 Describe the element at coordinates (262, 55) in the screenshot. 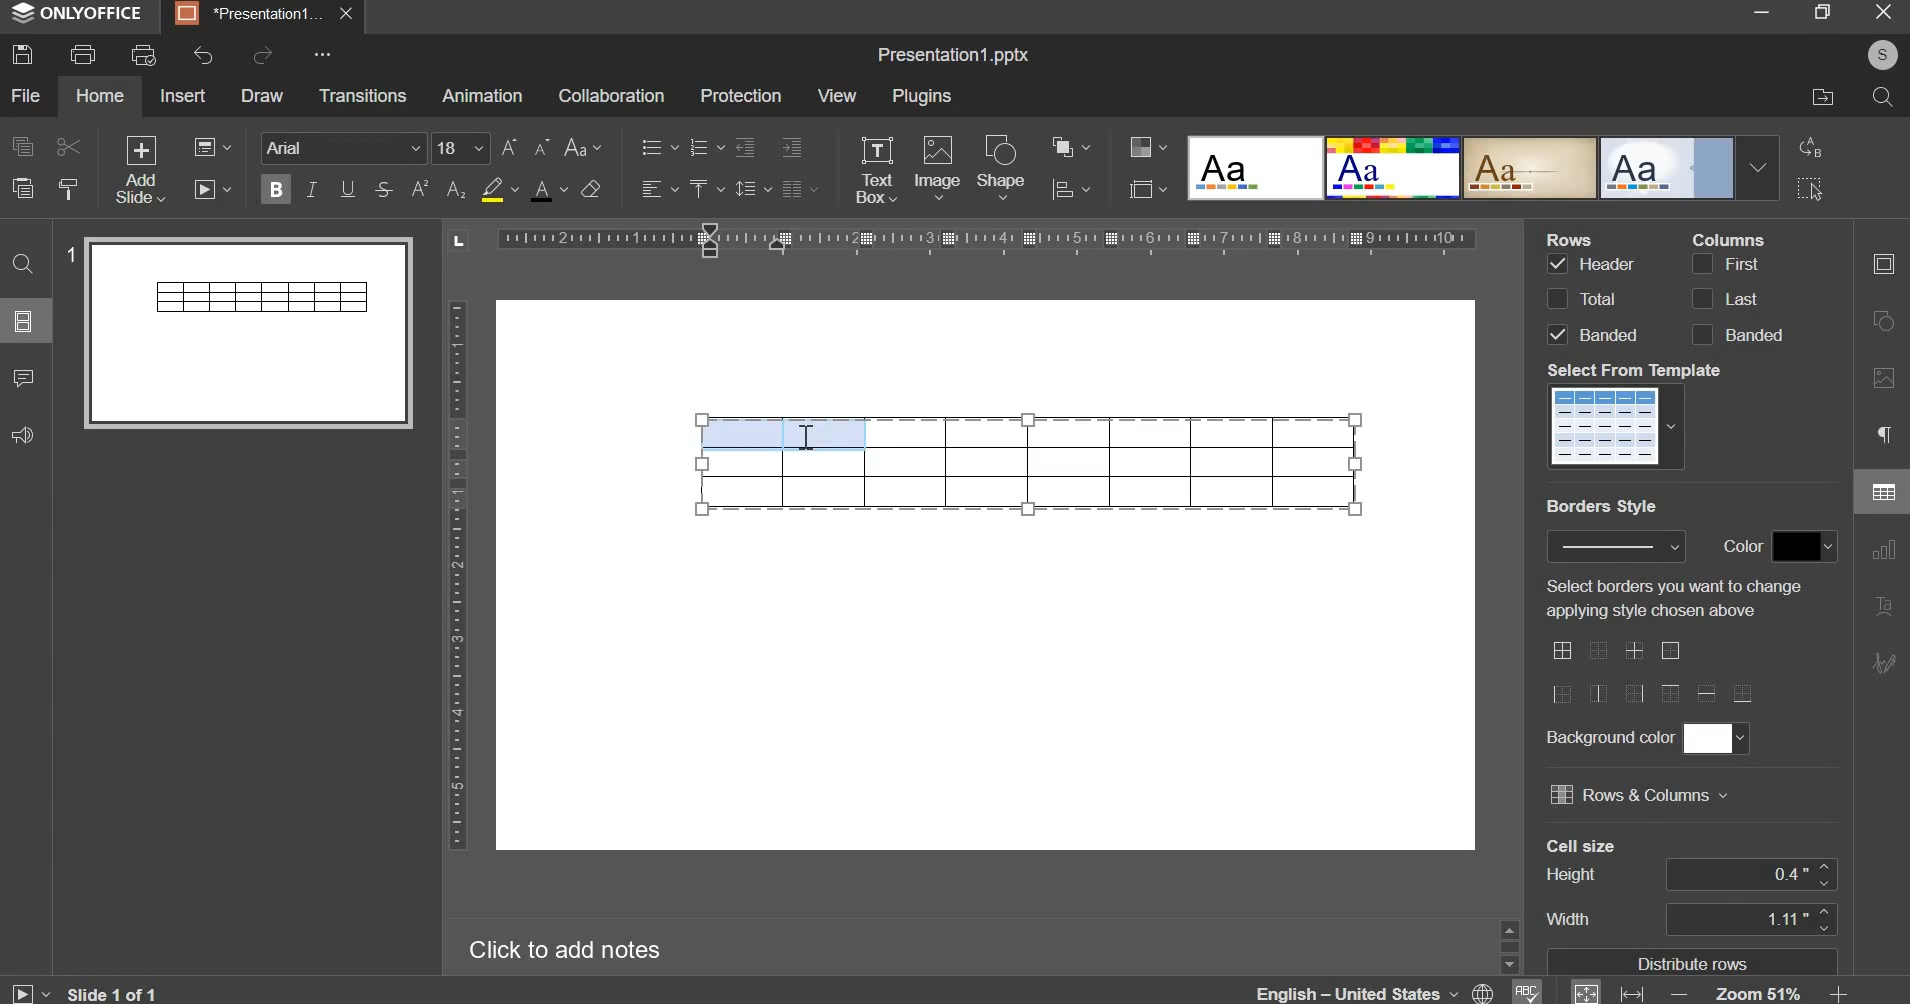

I see `redo` at that location.